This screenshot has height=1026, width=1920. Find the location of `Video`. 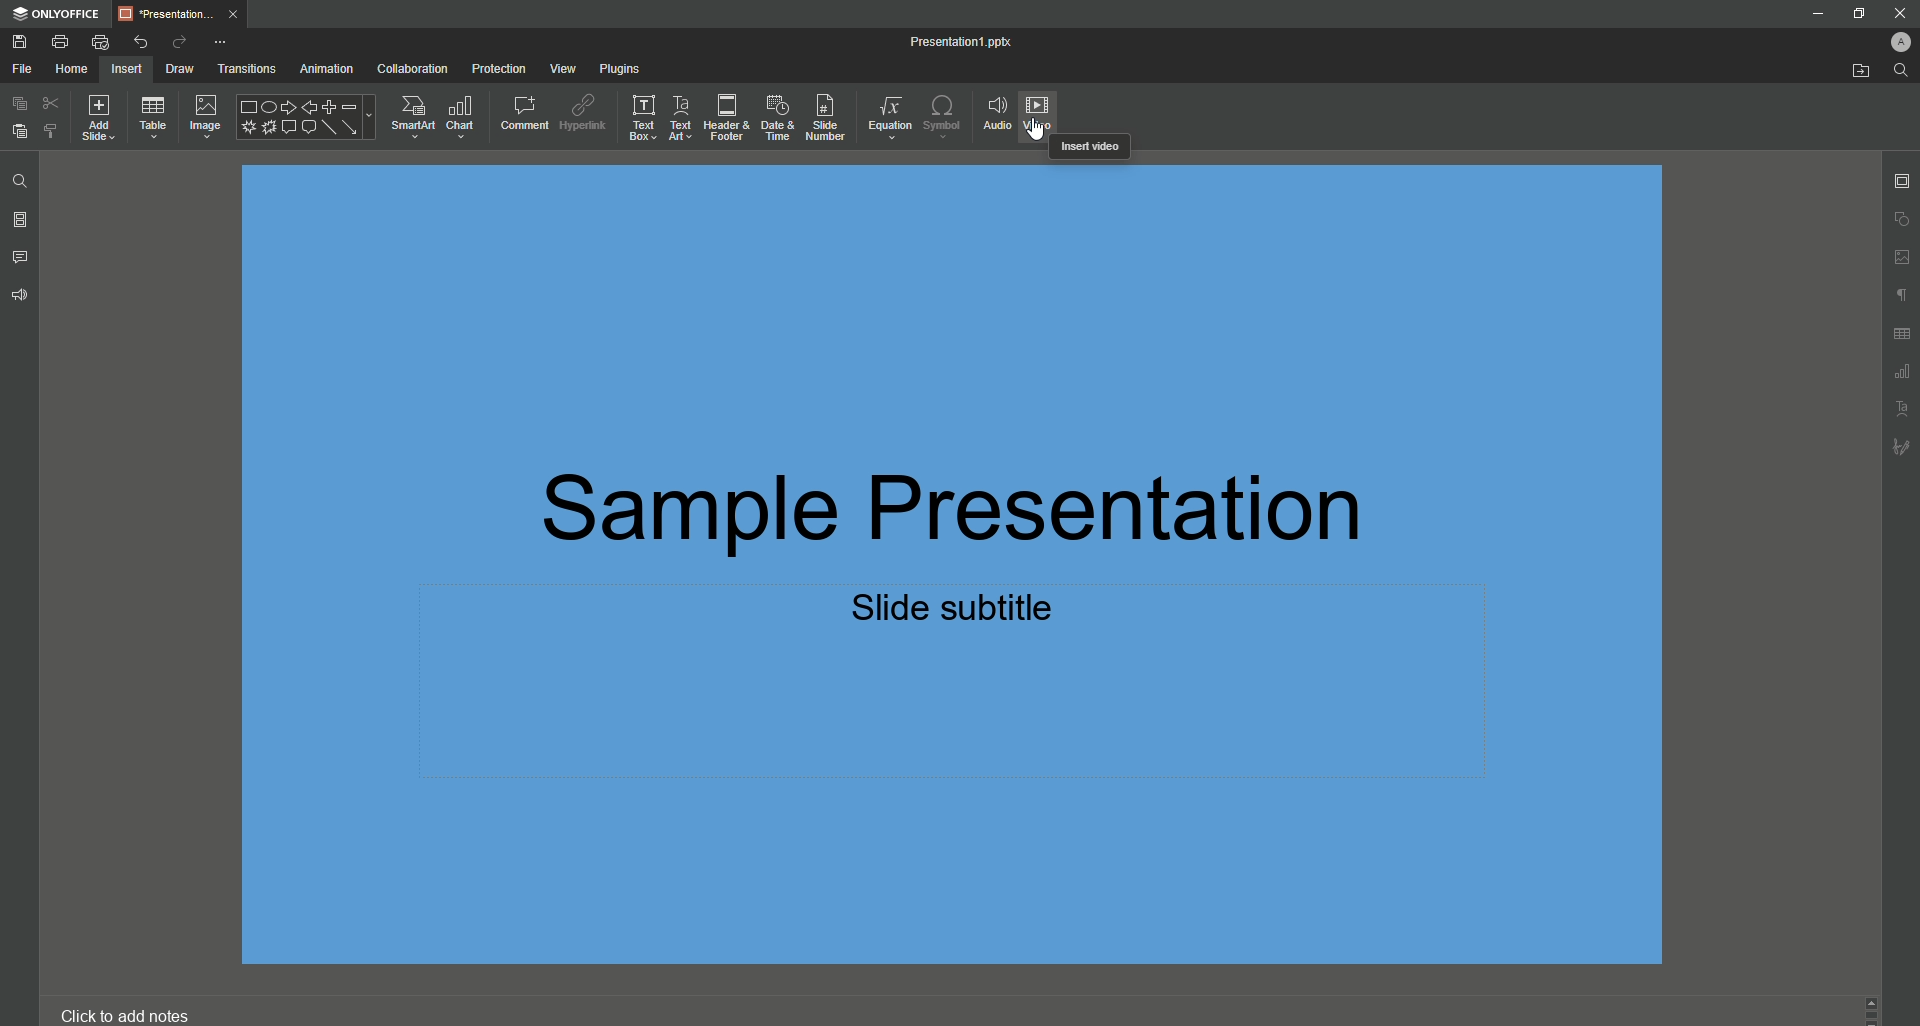

Video is located at coordinates (1044, 108).